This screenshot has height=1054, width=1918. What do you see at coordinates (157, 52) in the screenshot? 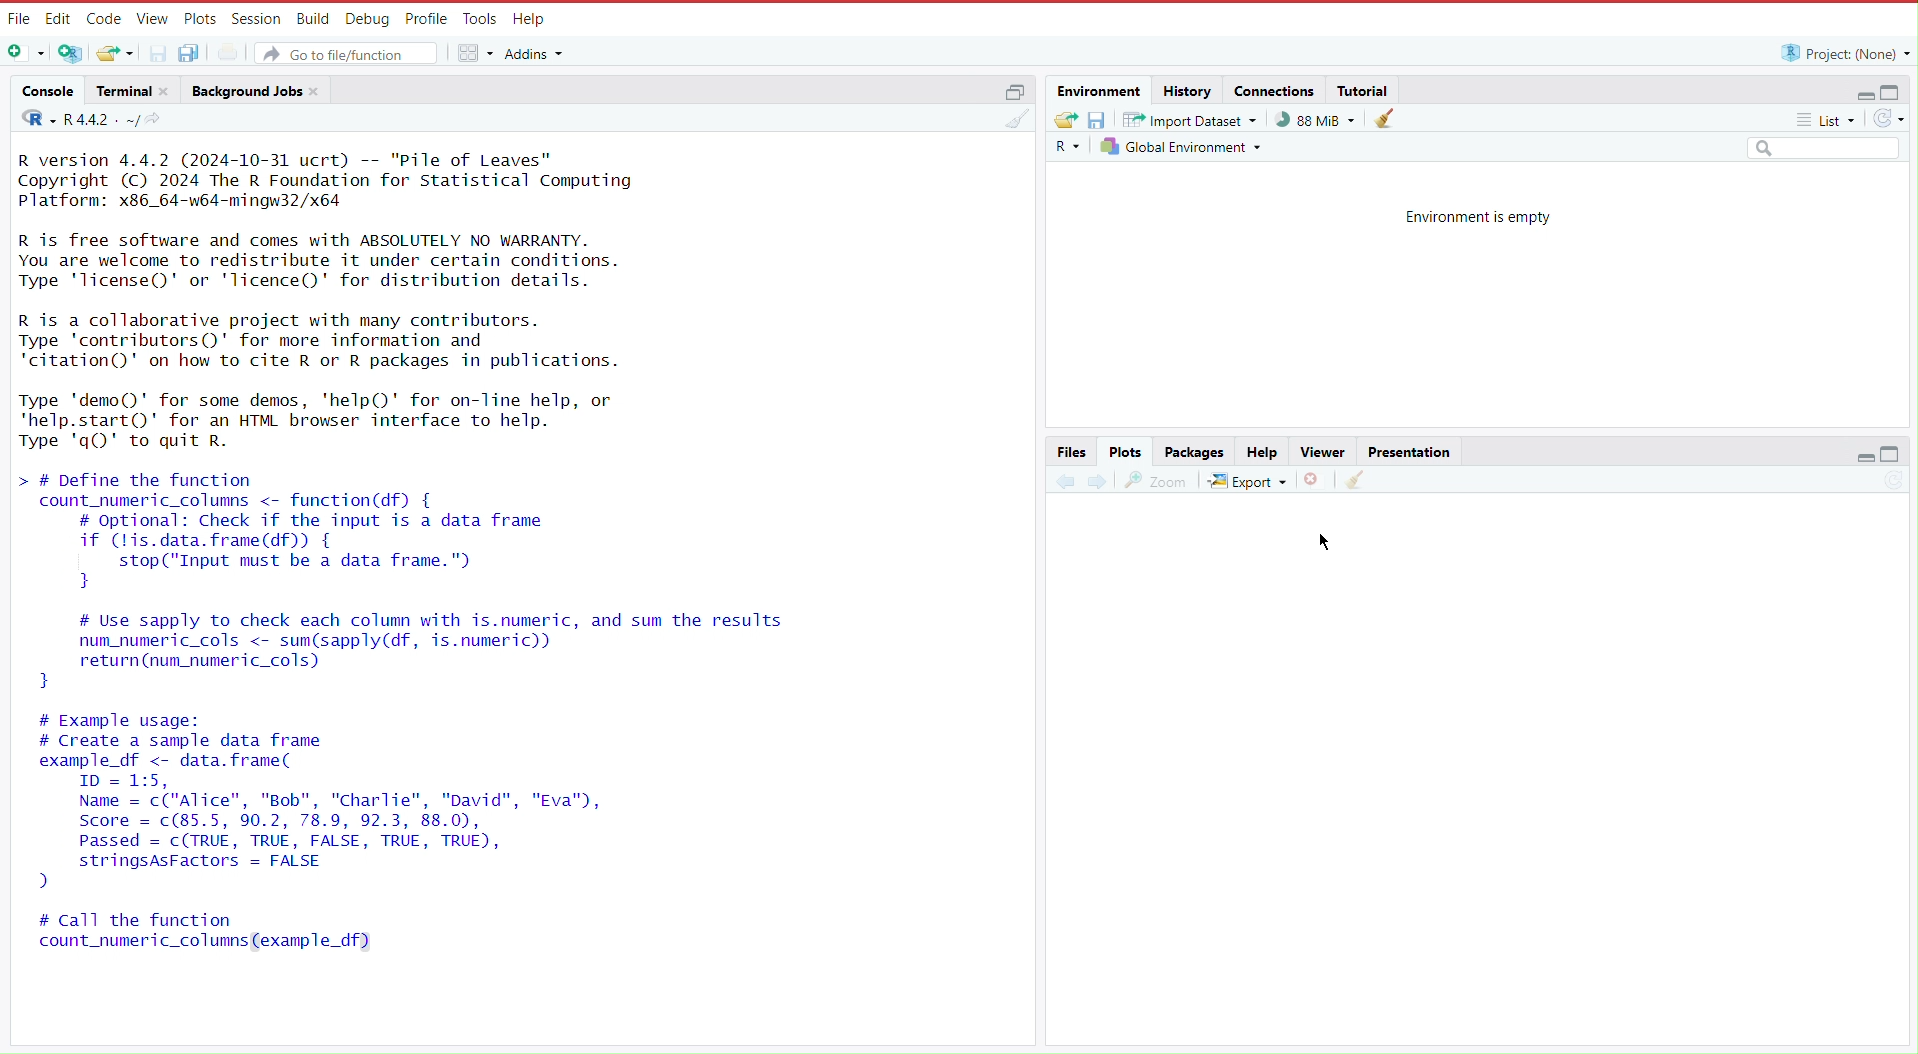
I see `Save current document (Ctrl + S)` at bounding box center [157, 52].